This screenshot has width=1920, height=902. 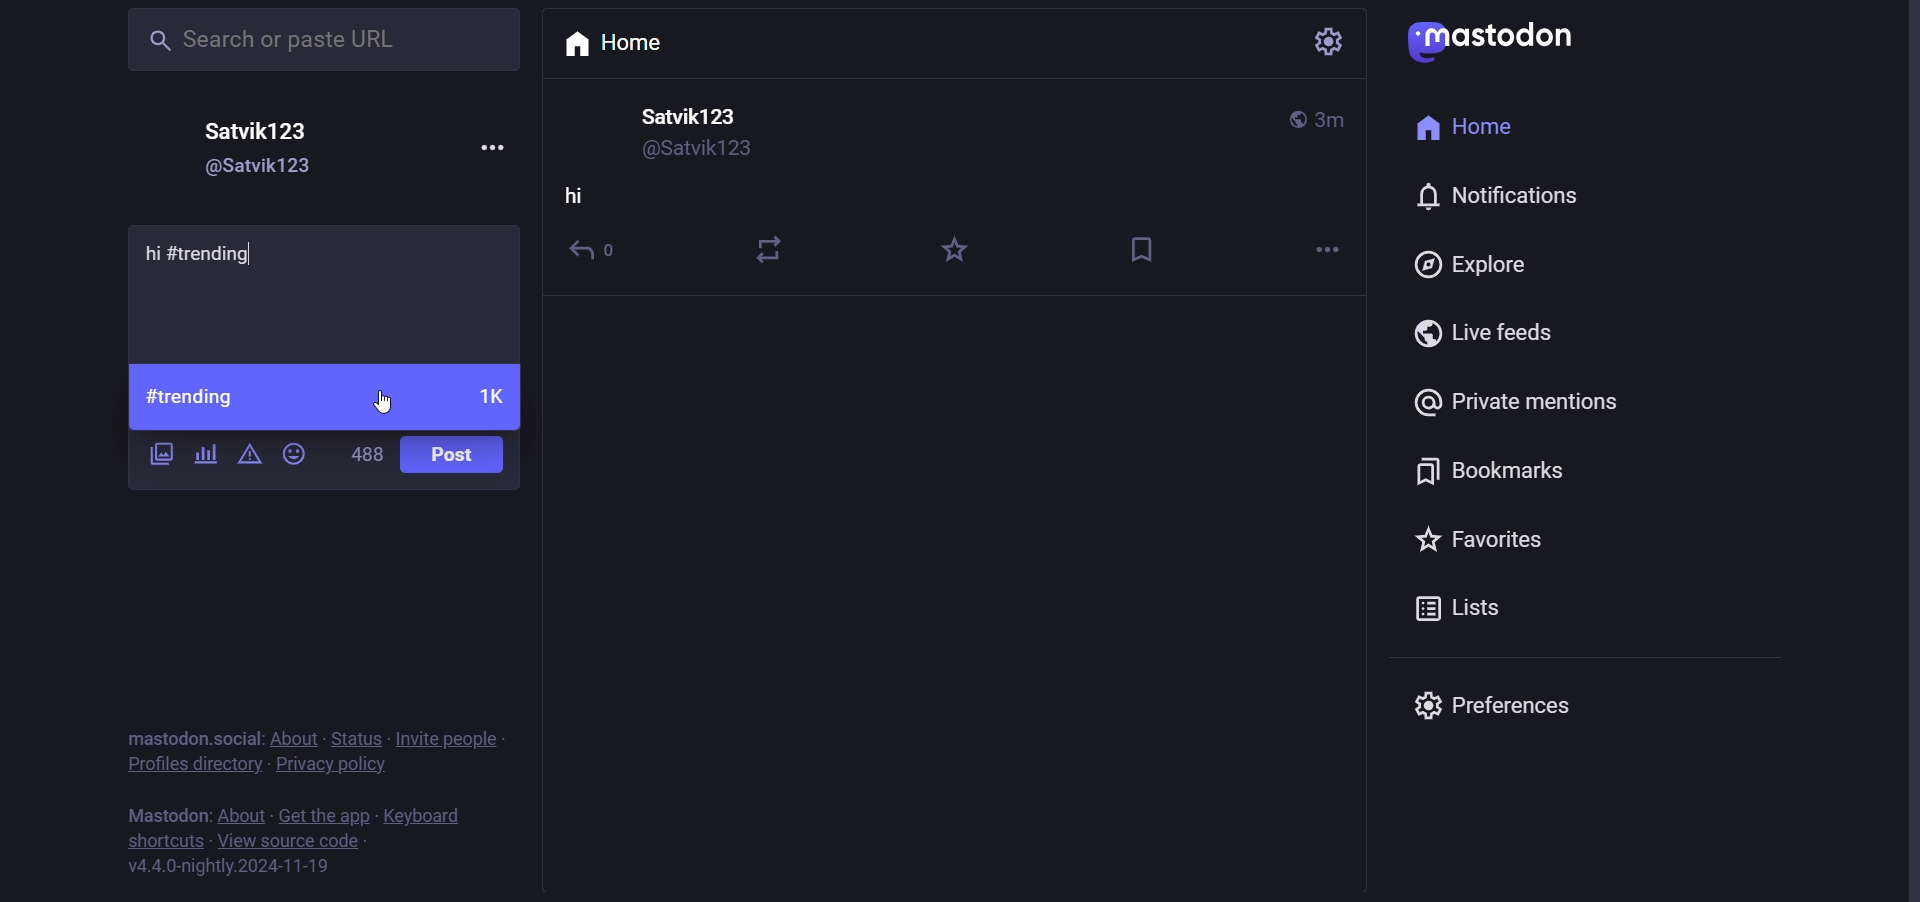 What do you see at coordinates (168, 738) in the screenshot?
I see `text` at bounding box center [168, 738].